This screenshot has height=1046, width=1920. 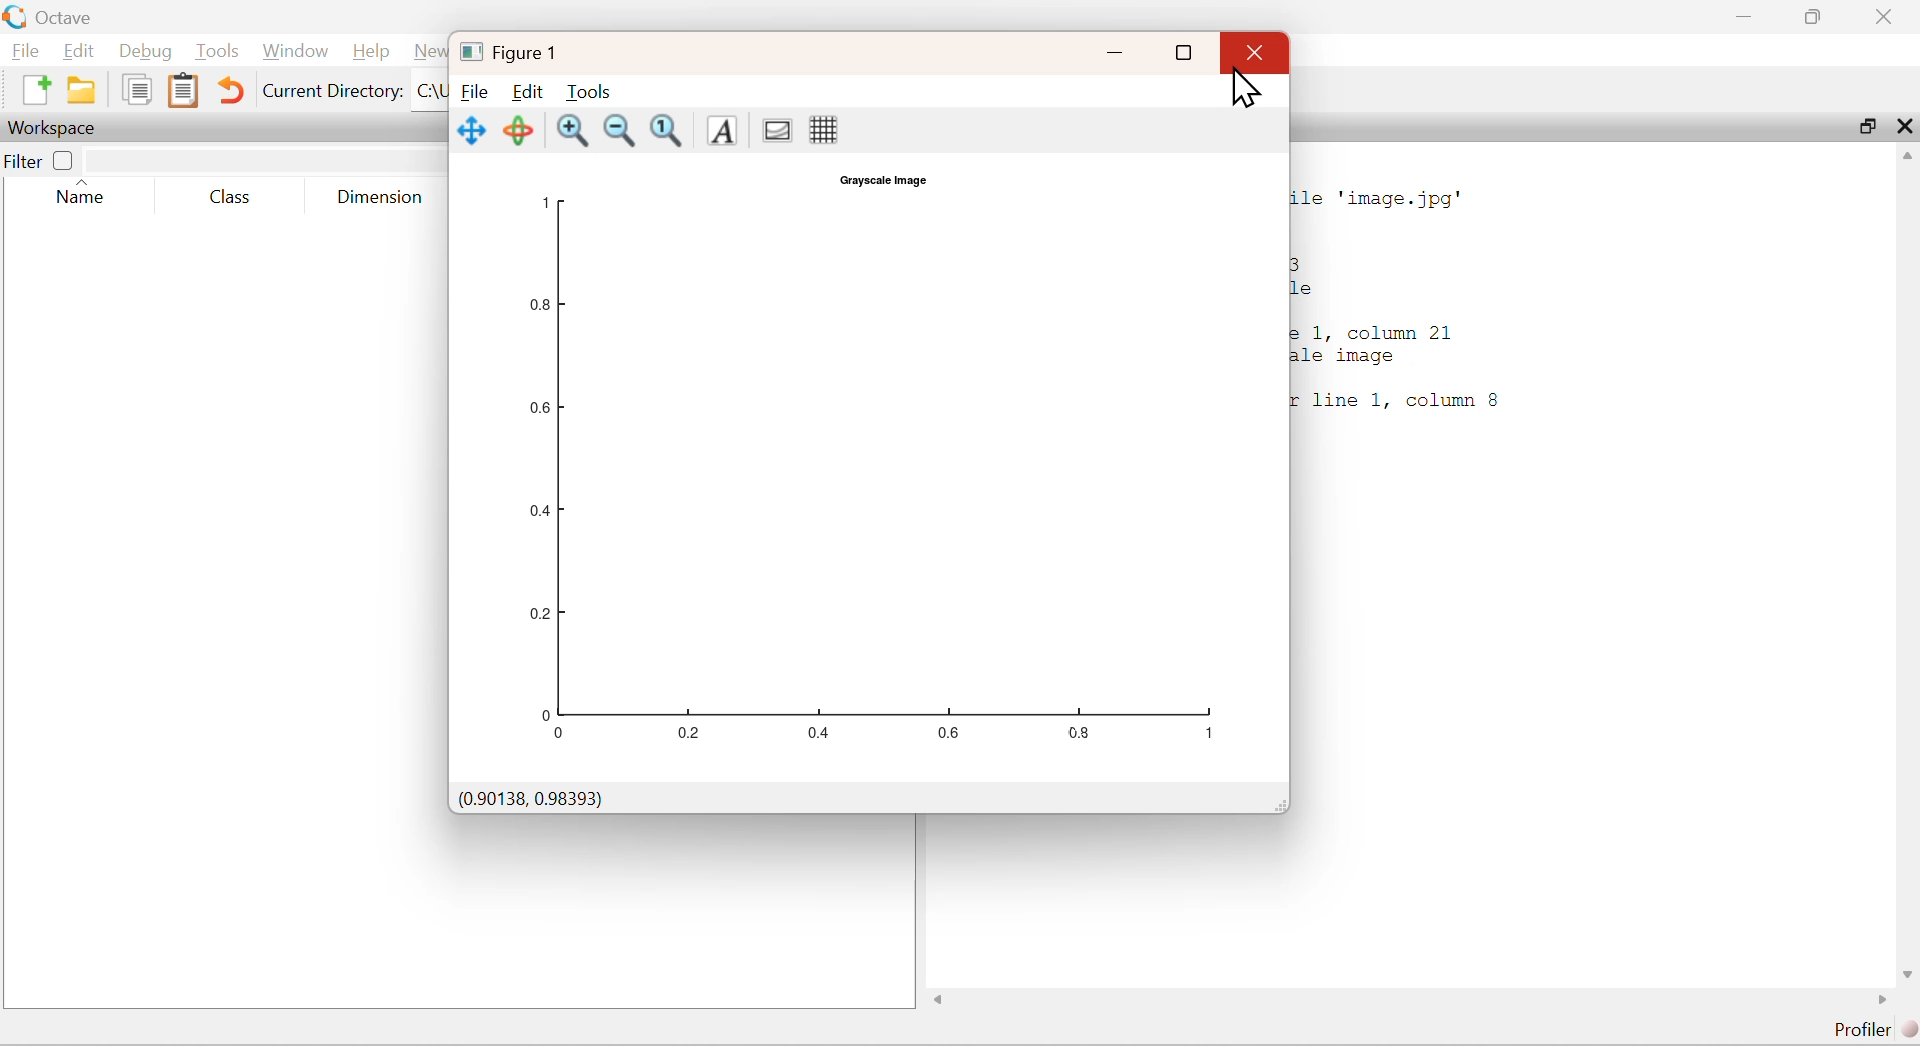 What do you see at coordinates (620, 132) in the screenshot?
I see `Zoom out` at bounding box center [620, 132].